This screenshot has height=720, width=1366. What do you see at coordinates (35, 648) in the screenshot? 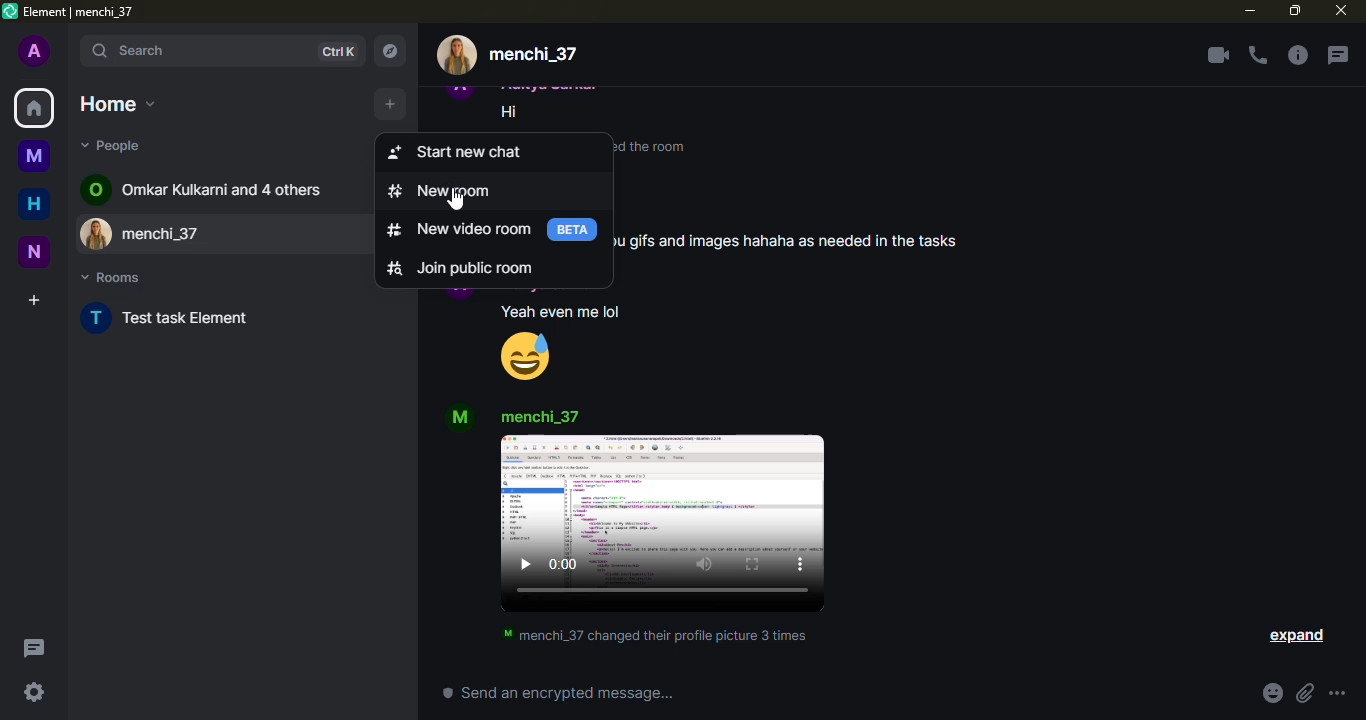
I see `Threads` at bounding box center [35, 648].